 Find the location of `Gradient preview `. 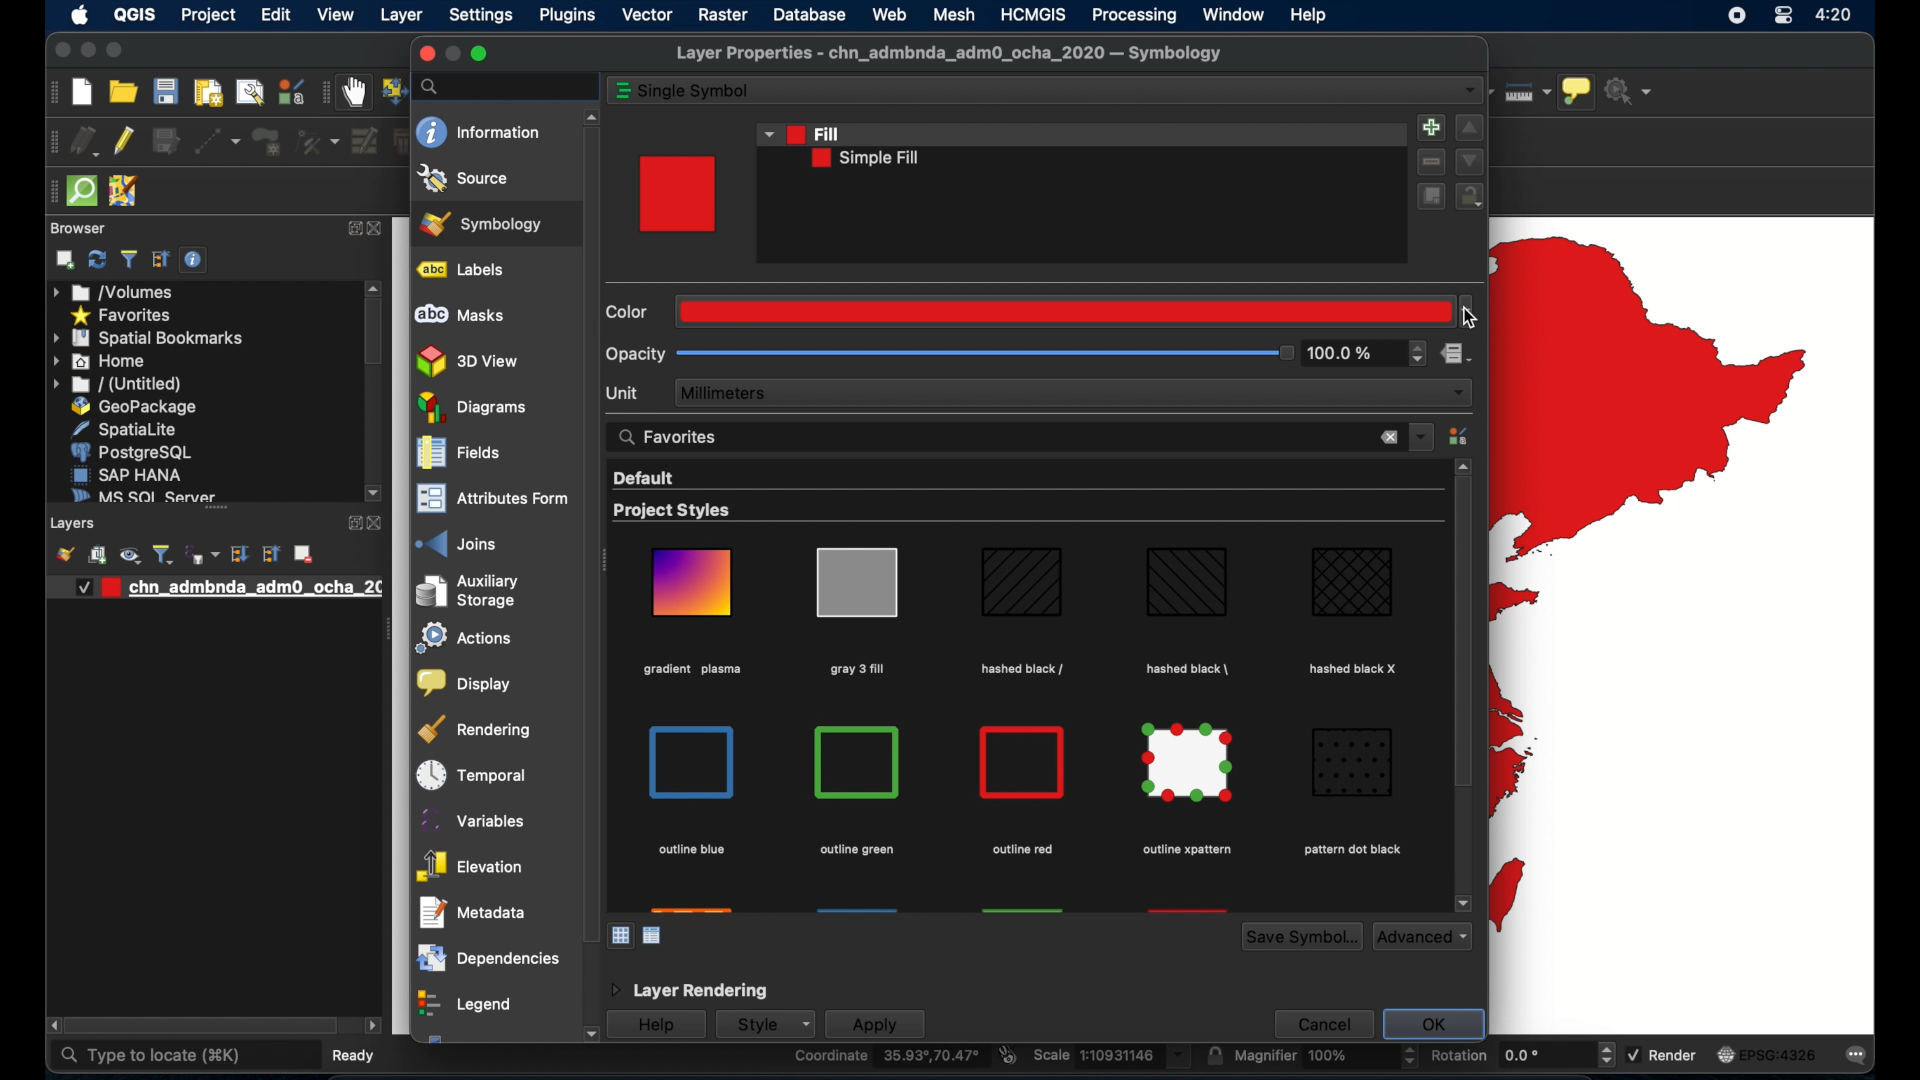

Gradient preview  is located at coordinates (856, 582).